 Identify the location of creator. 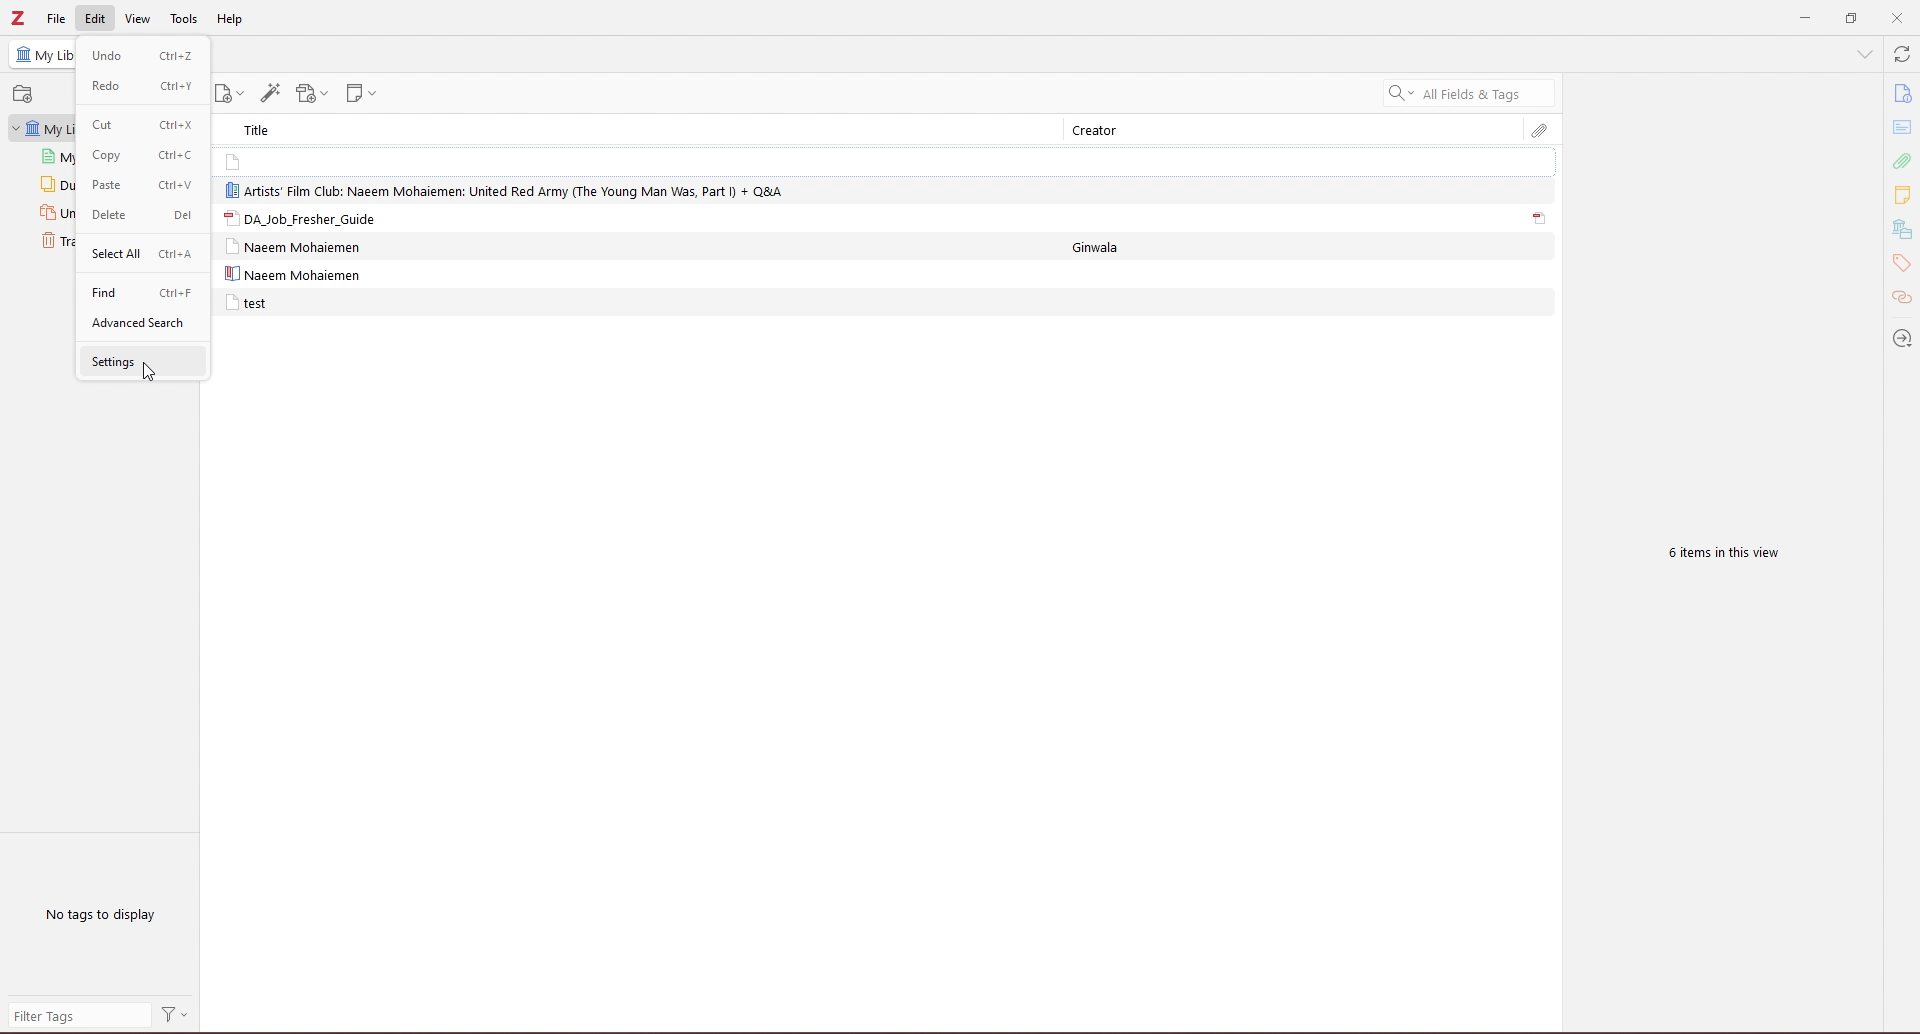
(1105, 131).